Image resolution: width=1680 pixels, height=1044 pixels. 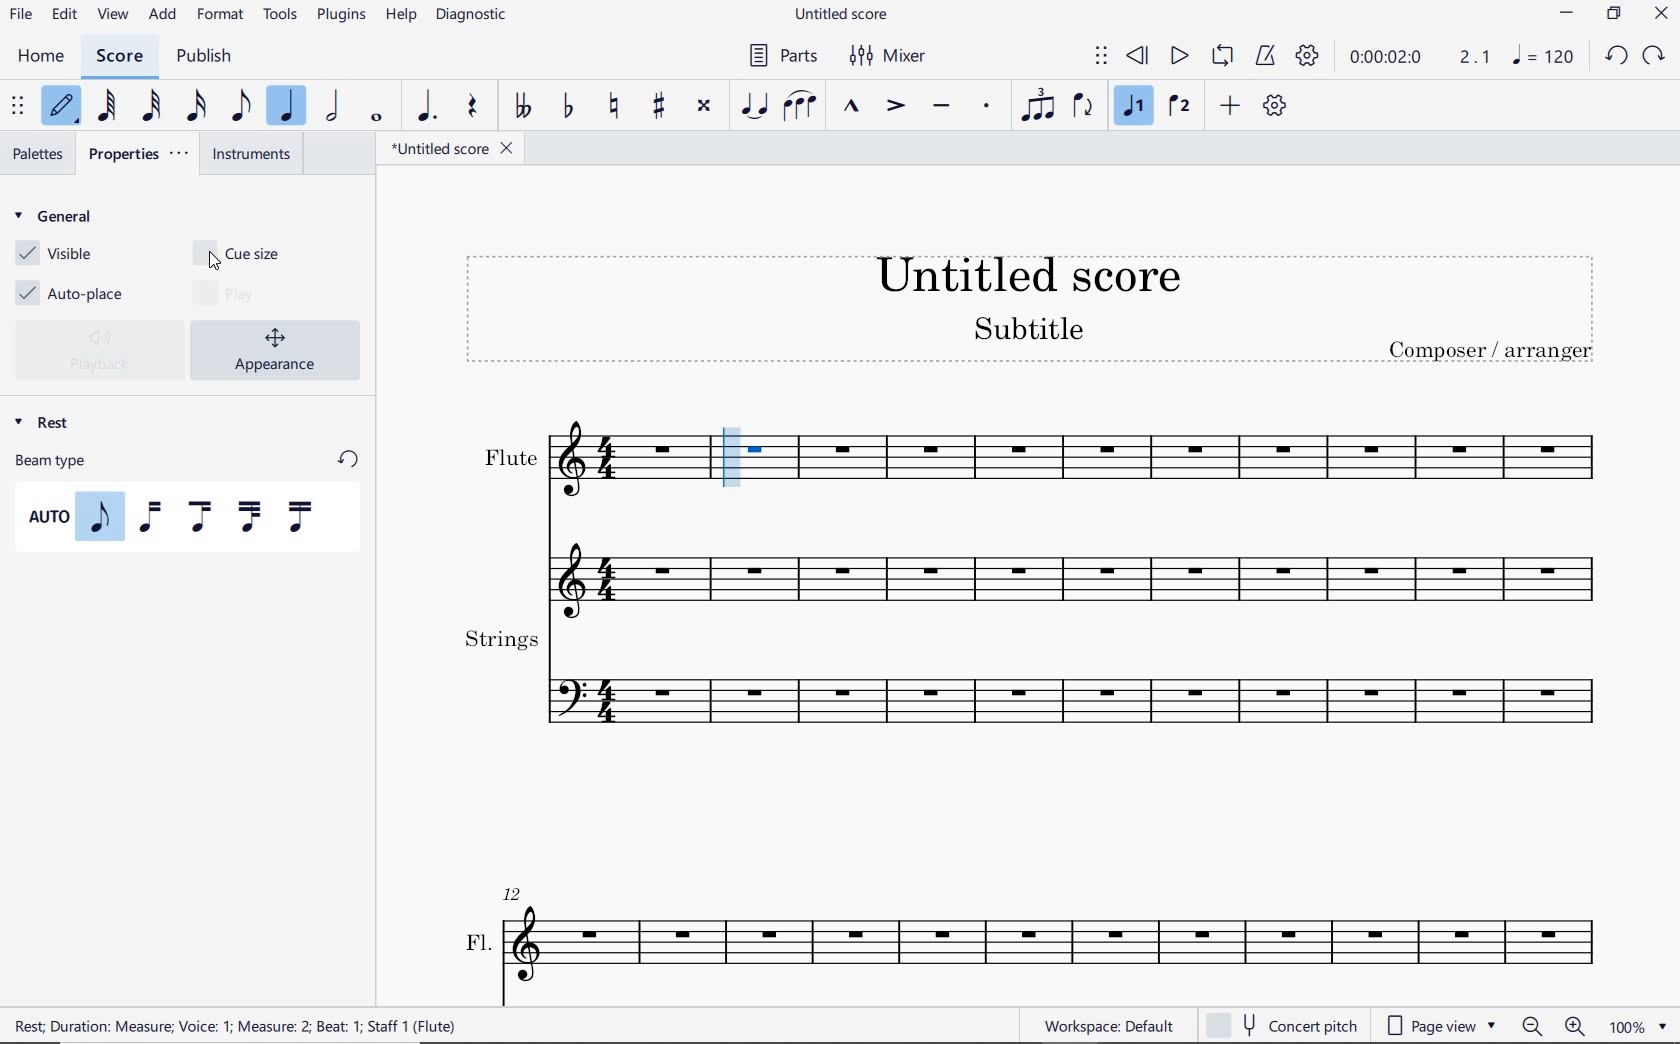 I want to click on INSTRUMENTS, so click(x=254, y=156).